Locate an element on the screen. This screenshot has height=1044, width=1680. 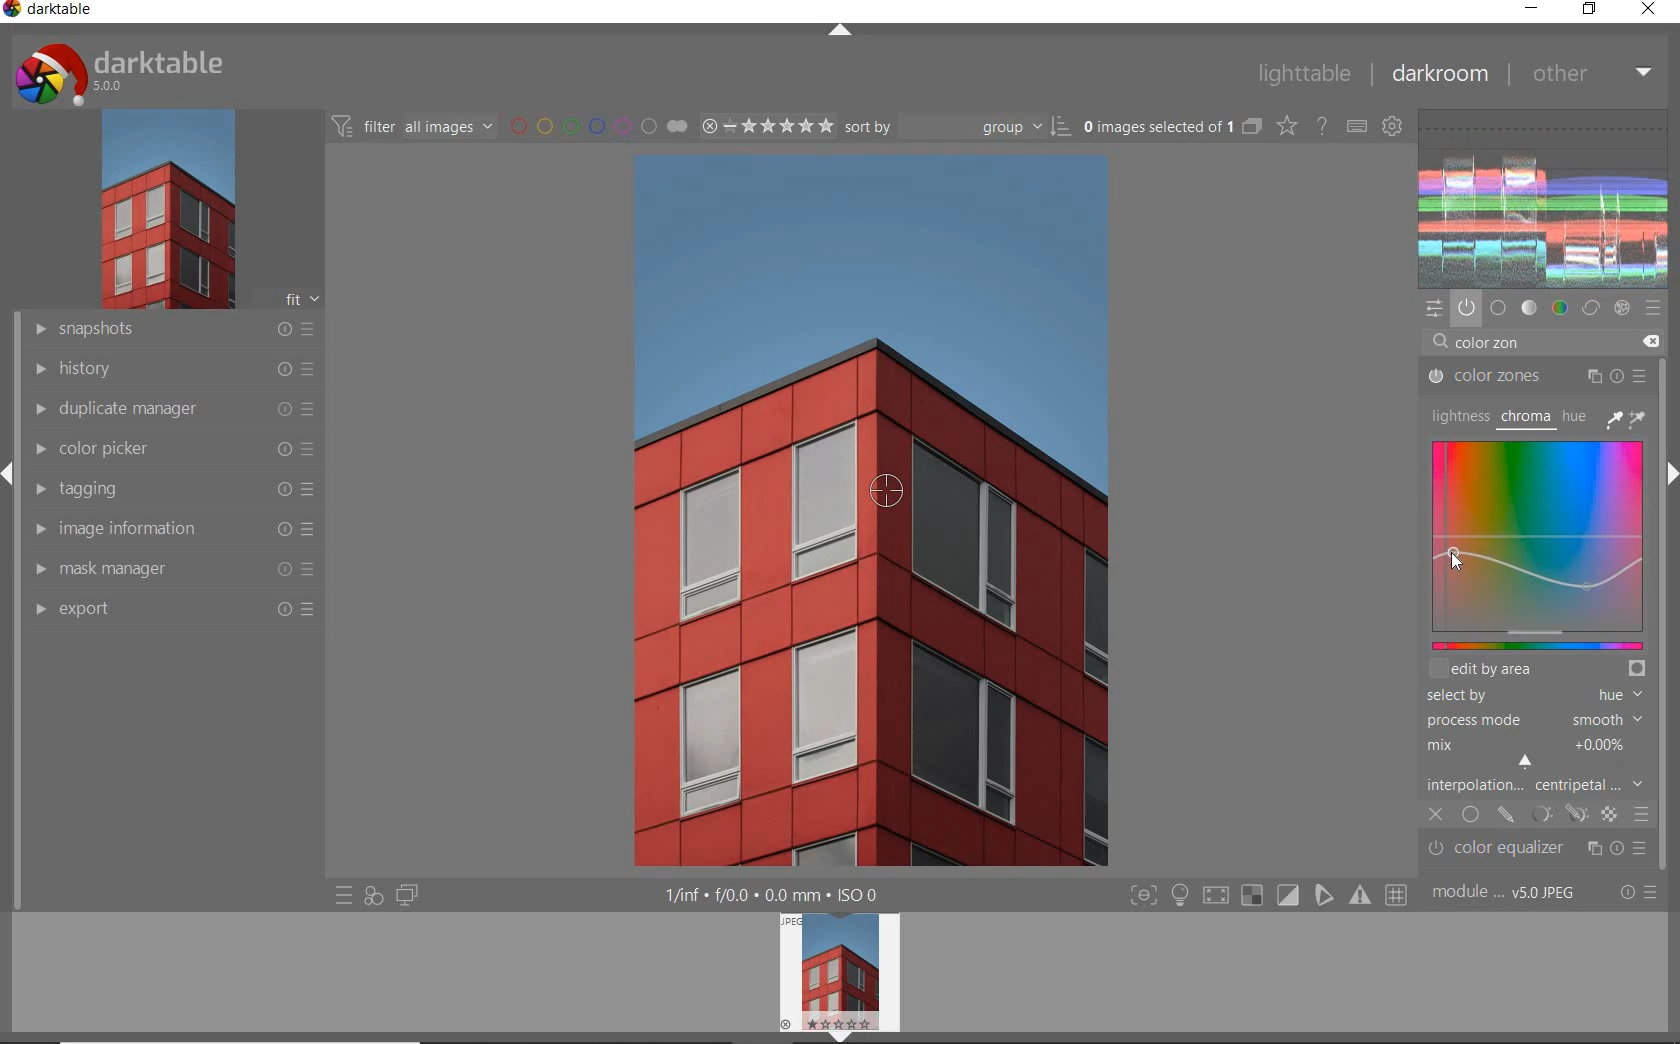
HUE is located at coordinates (1572, 415).